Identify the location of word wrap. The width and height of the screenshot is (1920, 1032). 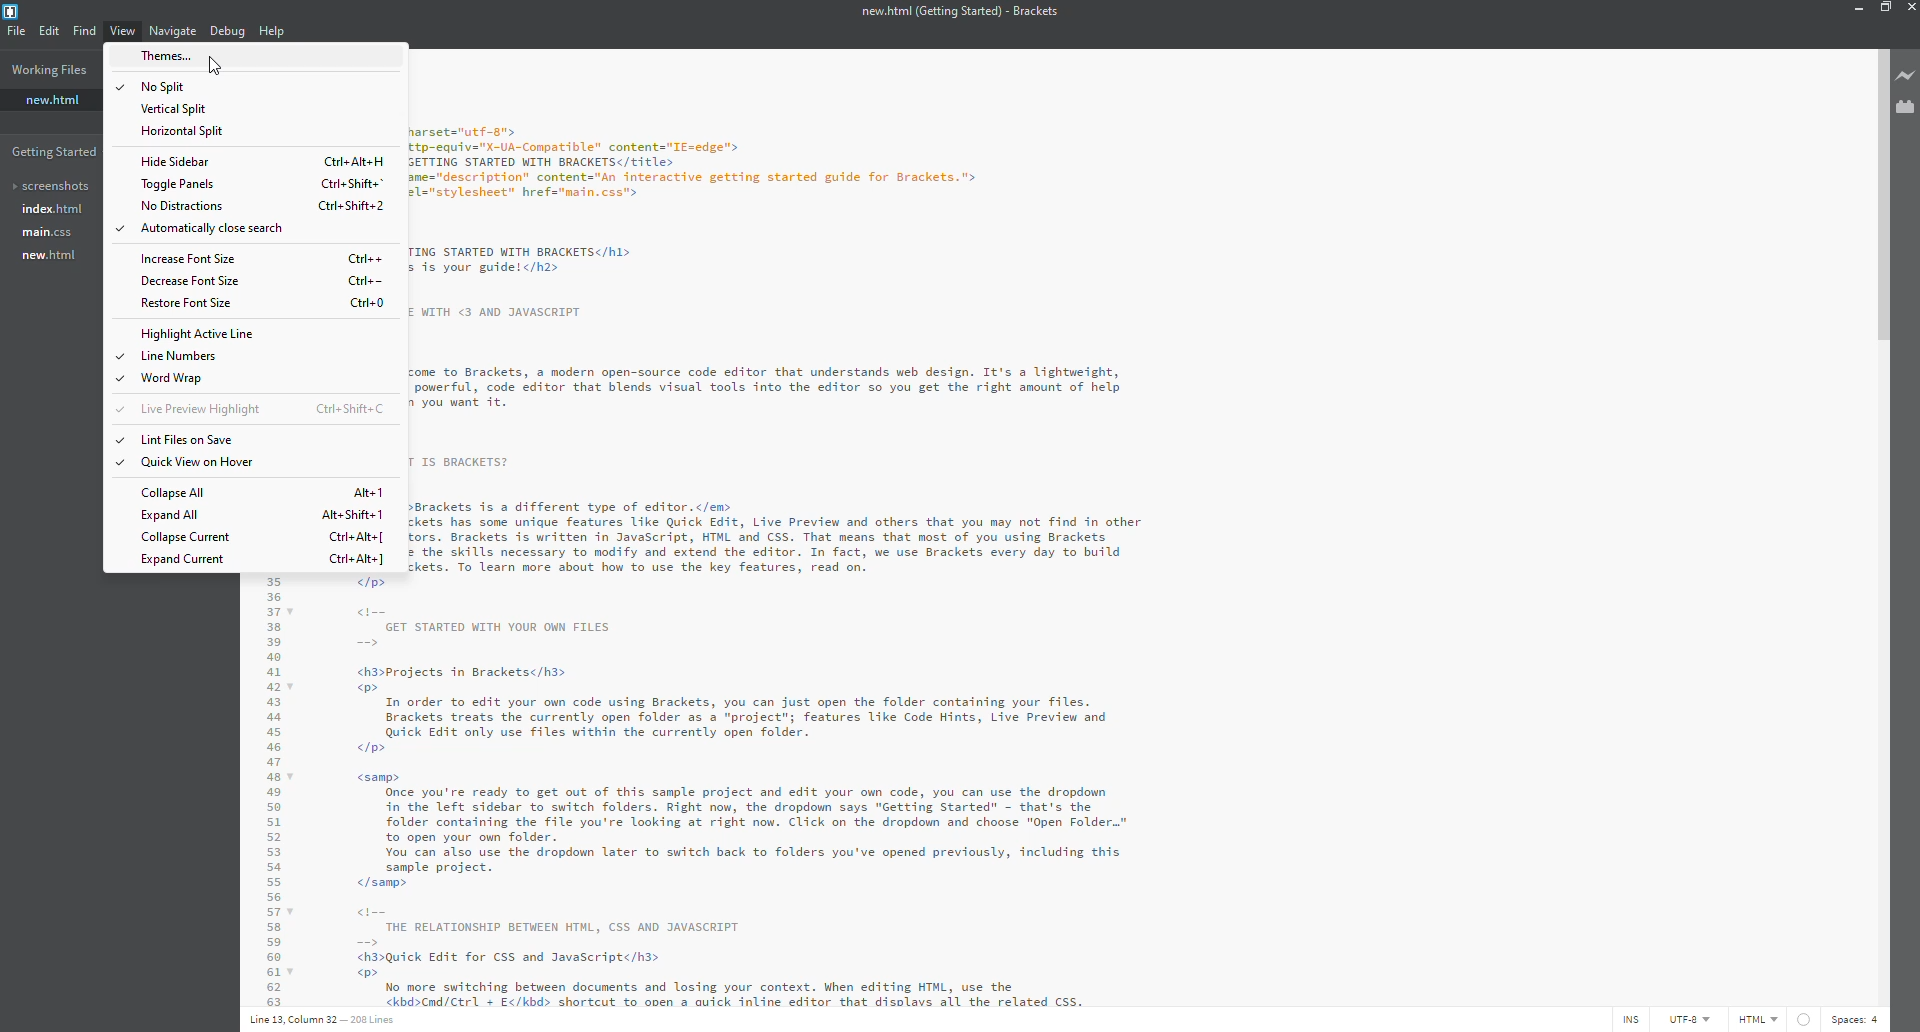
(173, 378).